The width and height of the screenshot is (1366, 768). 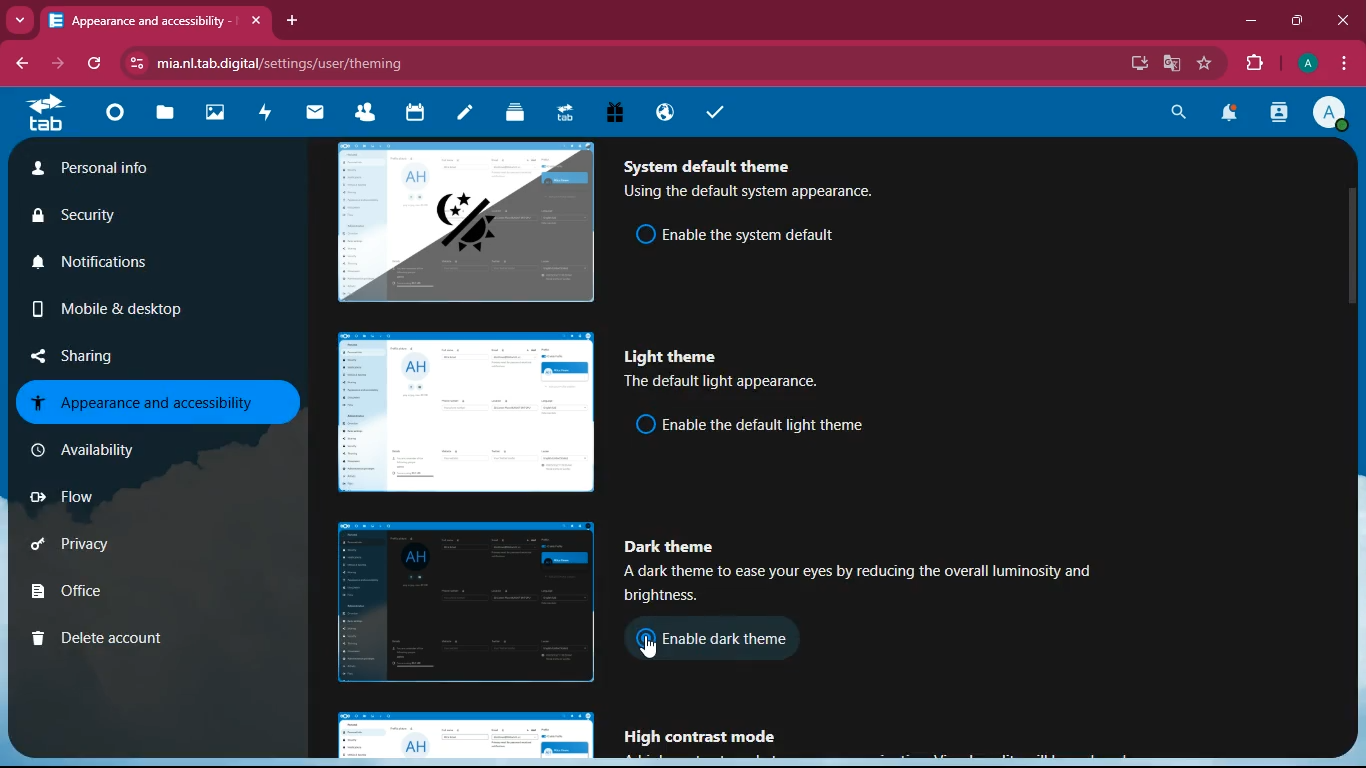 I want to click on mobile, so click(x=102, y=313).